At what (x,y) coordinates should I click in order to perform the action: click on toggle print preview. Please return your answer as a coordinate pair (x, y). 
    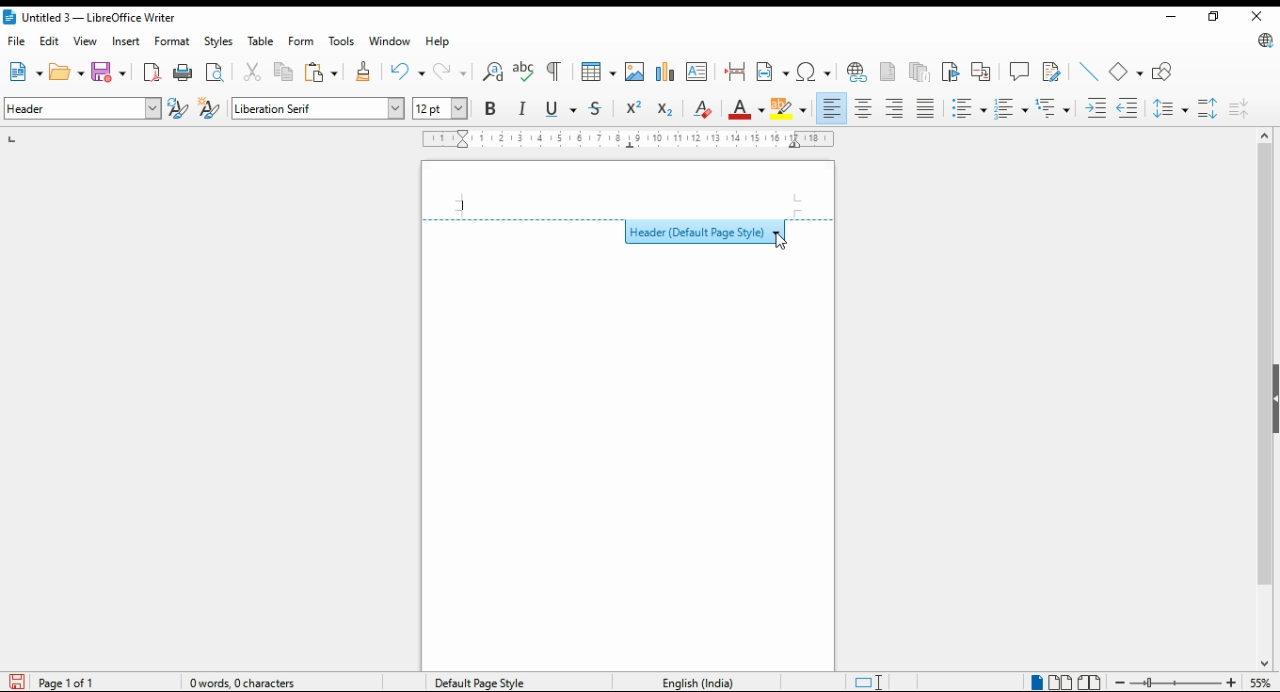
    Looking at the image, I should click on (216, 70).